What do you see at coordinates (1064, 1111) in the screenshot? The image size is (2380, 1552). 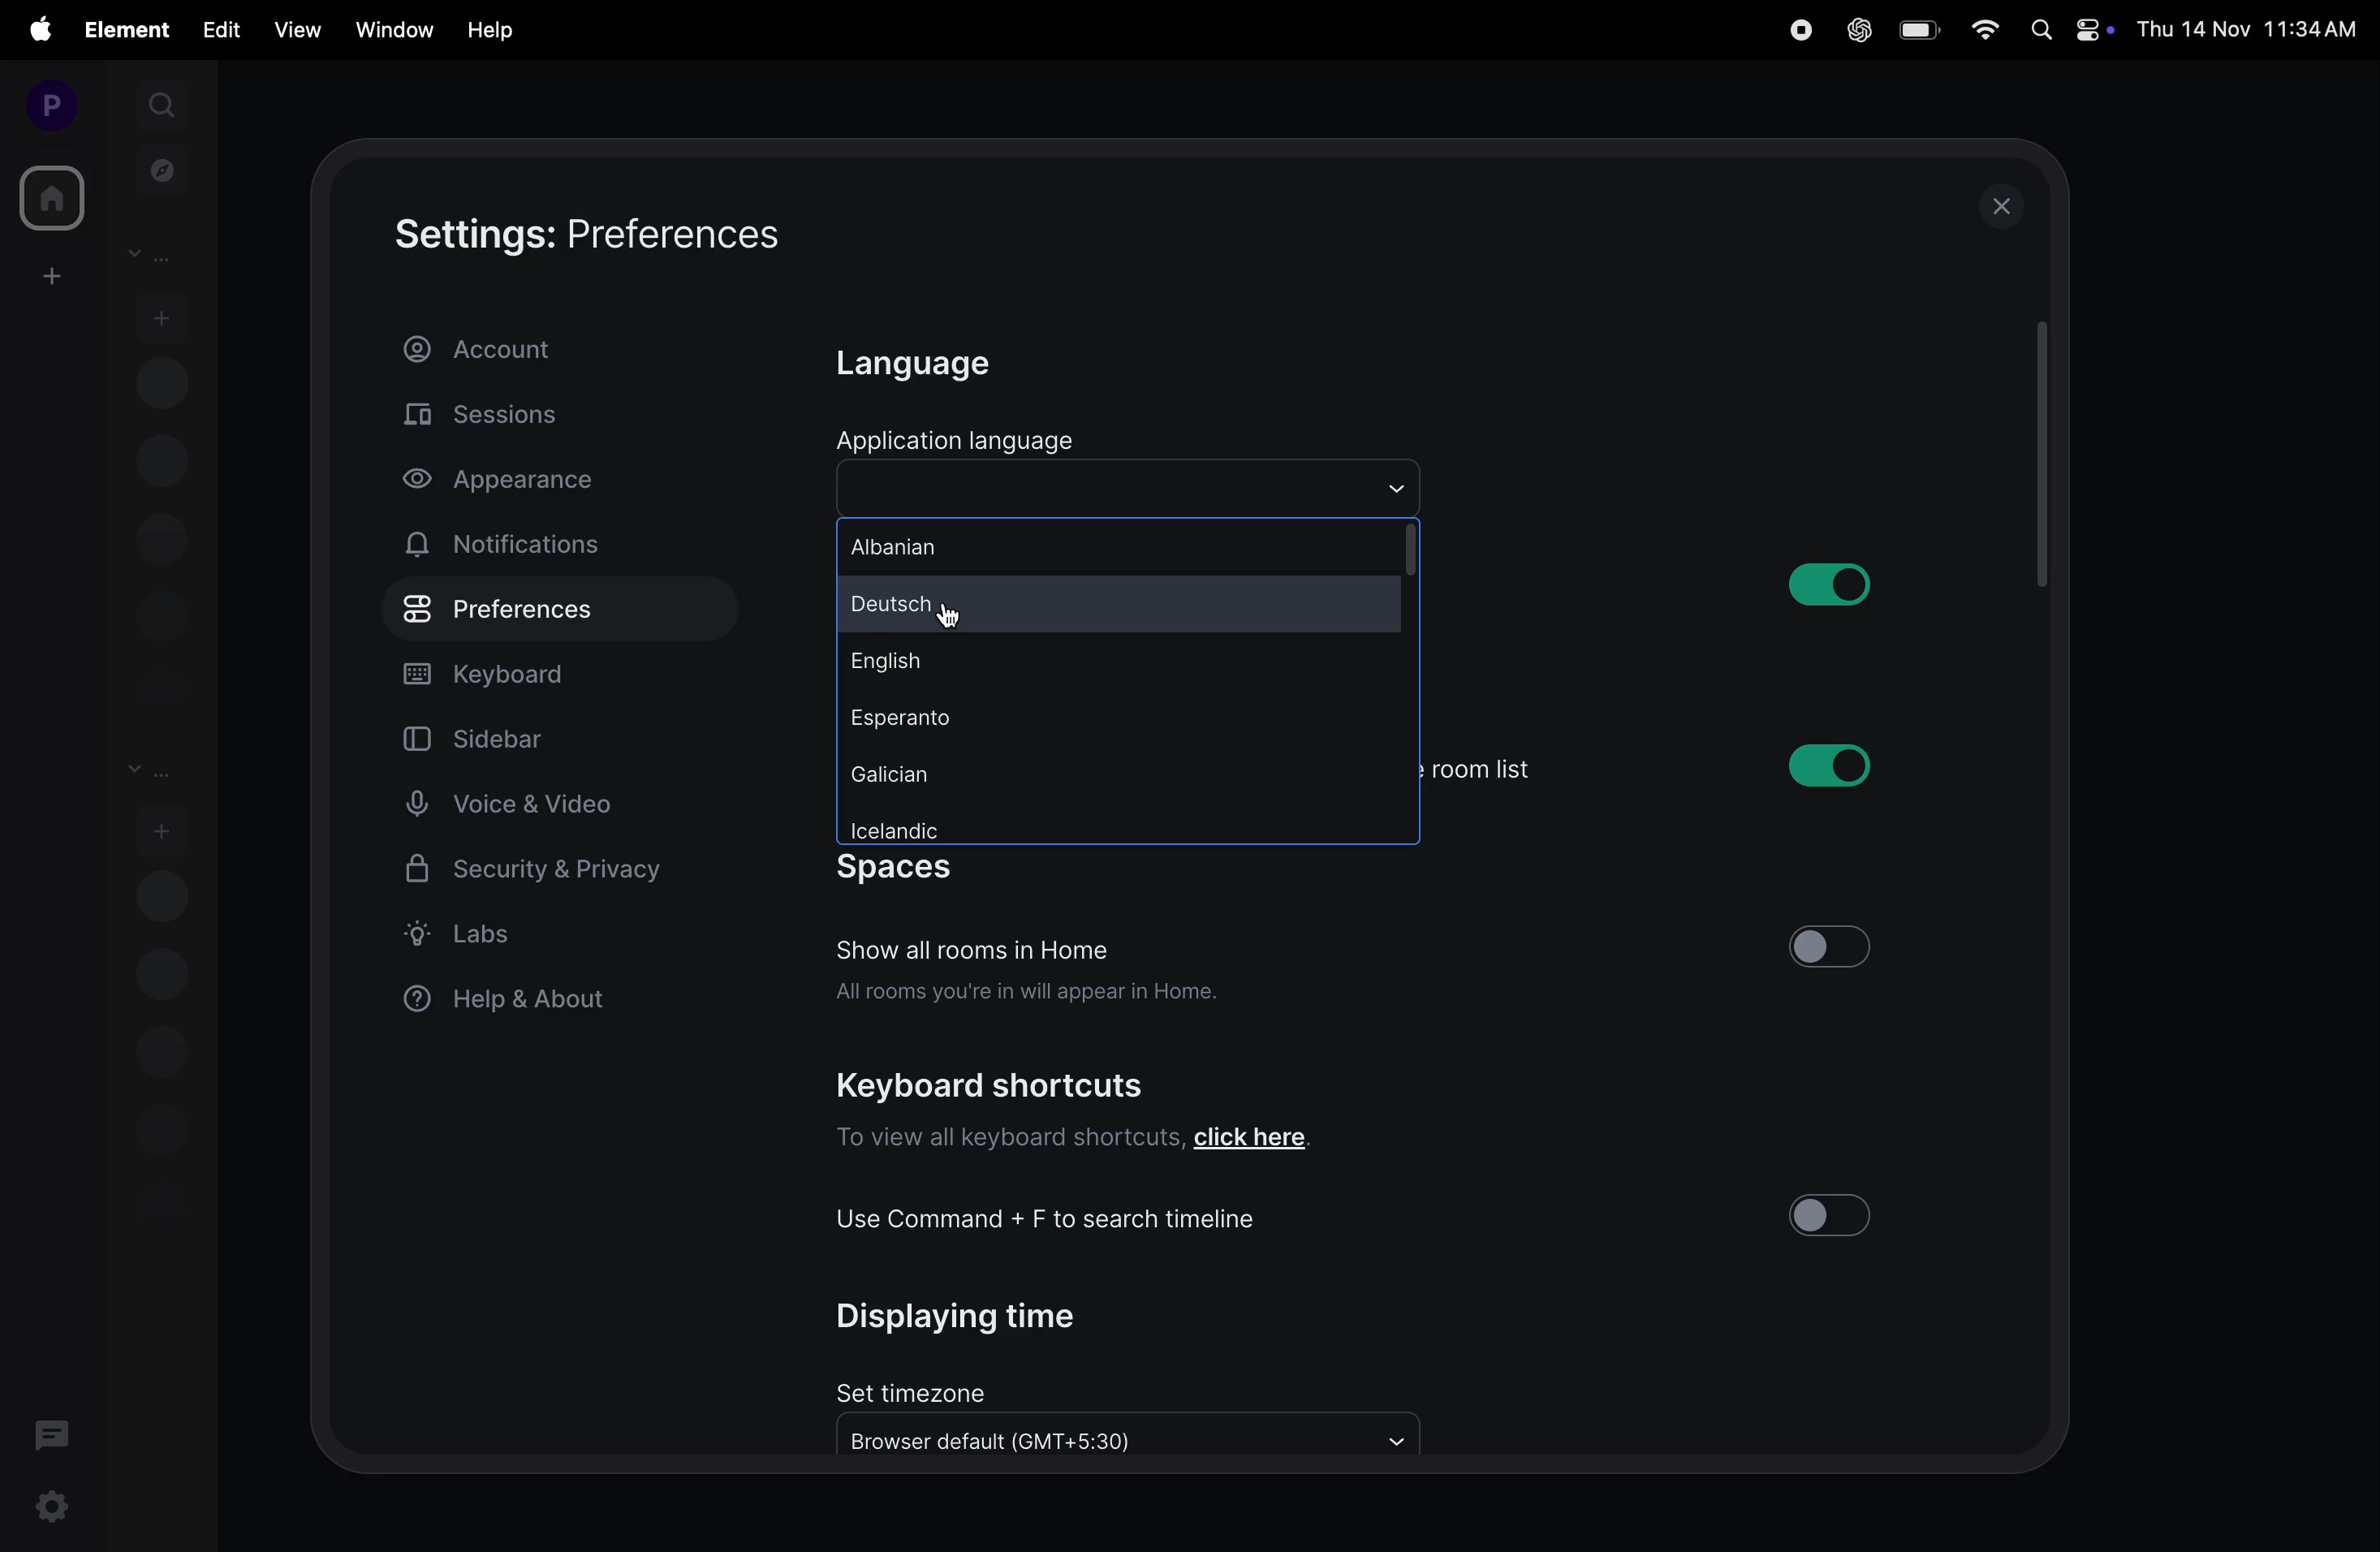 I see `Keyboard shortcuts
To view all keyboard shortcuts, click here.` at bounding box center [1064, 1111].